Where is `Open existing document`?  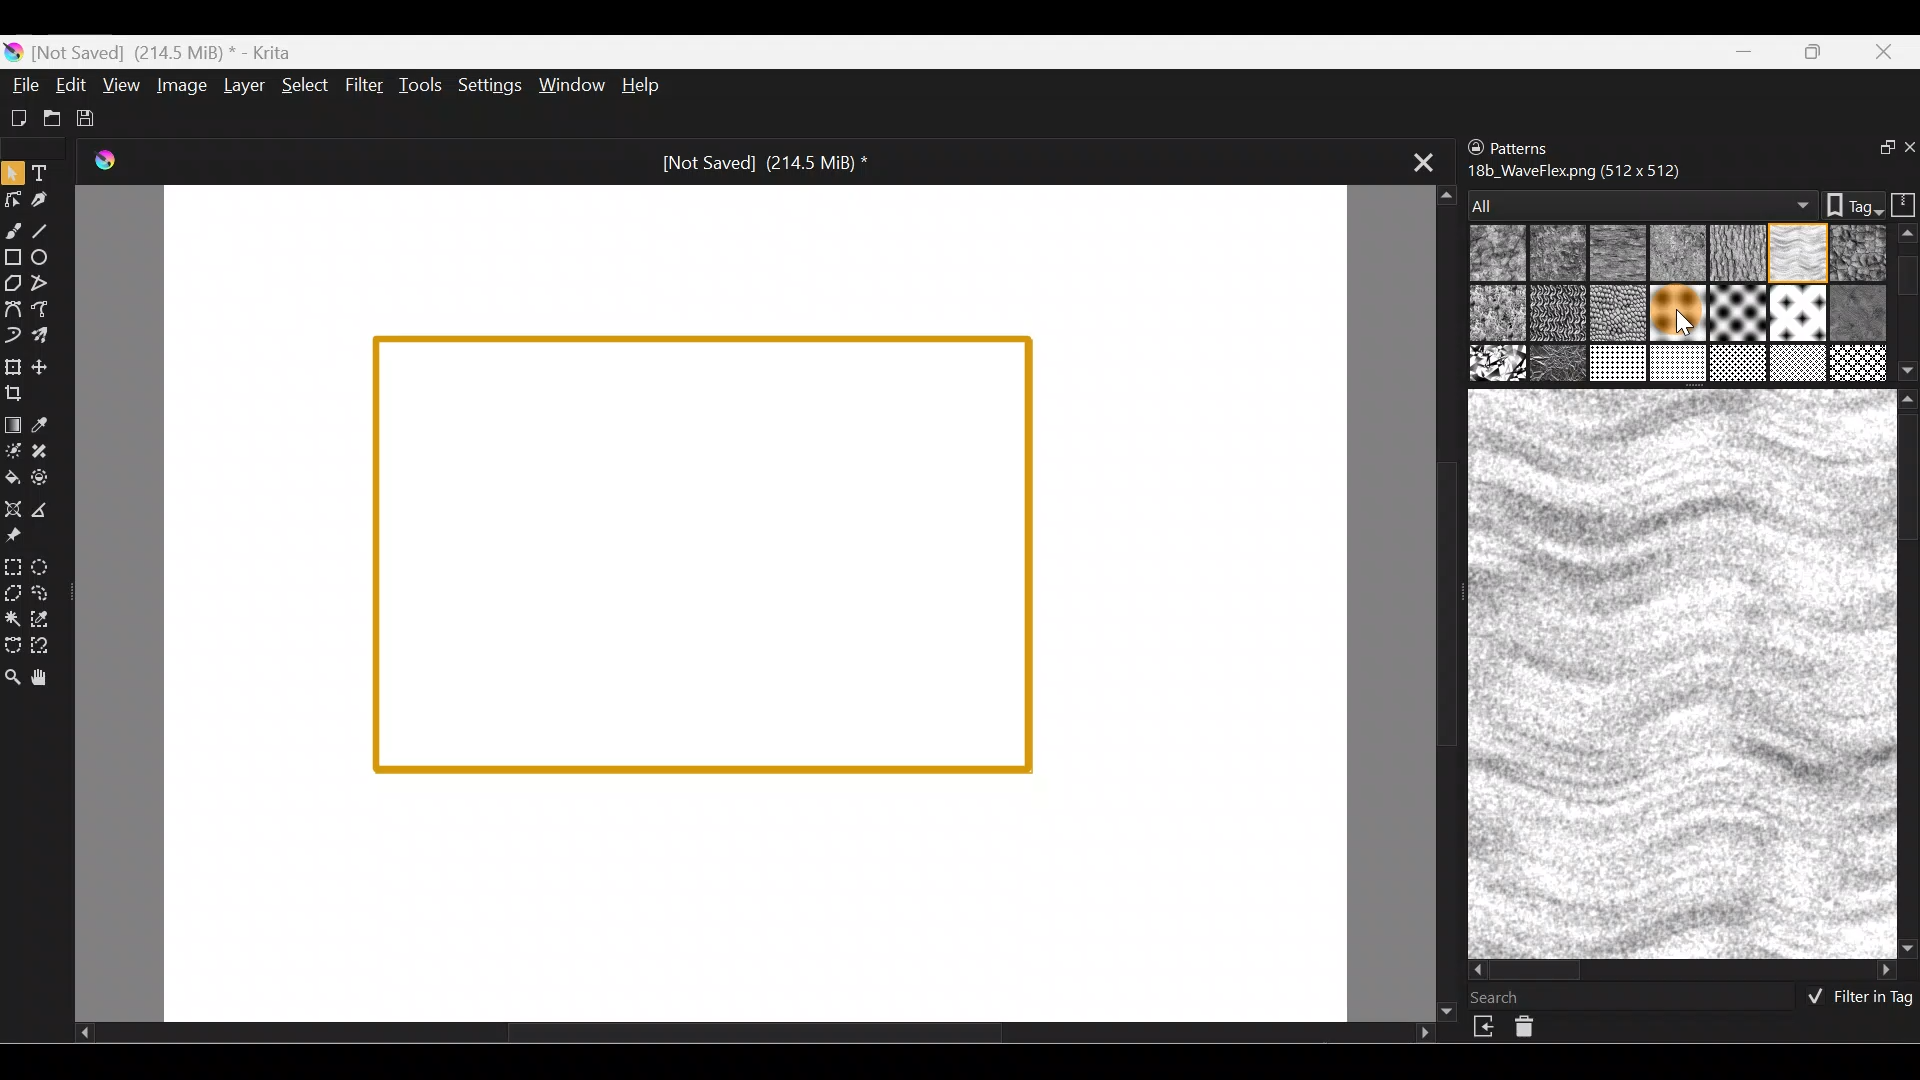 Open existing document is located at coordinates (49, 115).